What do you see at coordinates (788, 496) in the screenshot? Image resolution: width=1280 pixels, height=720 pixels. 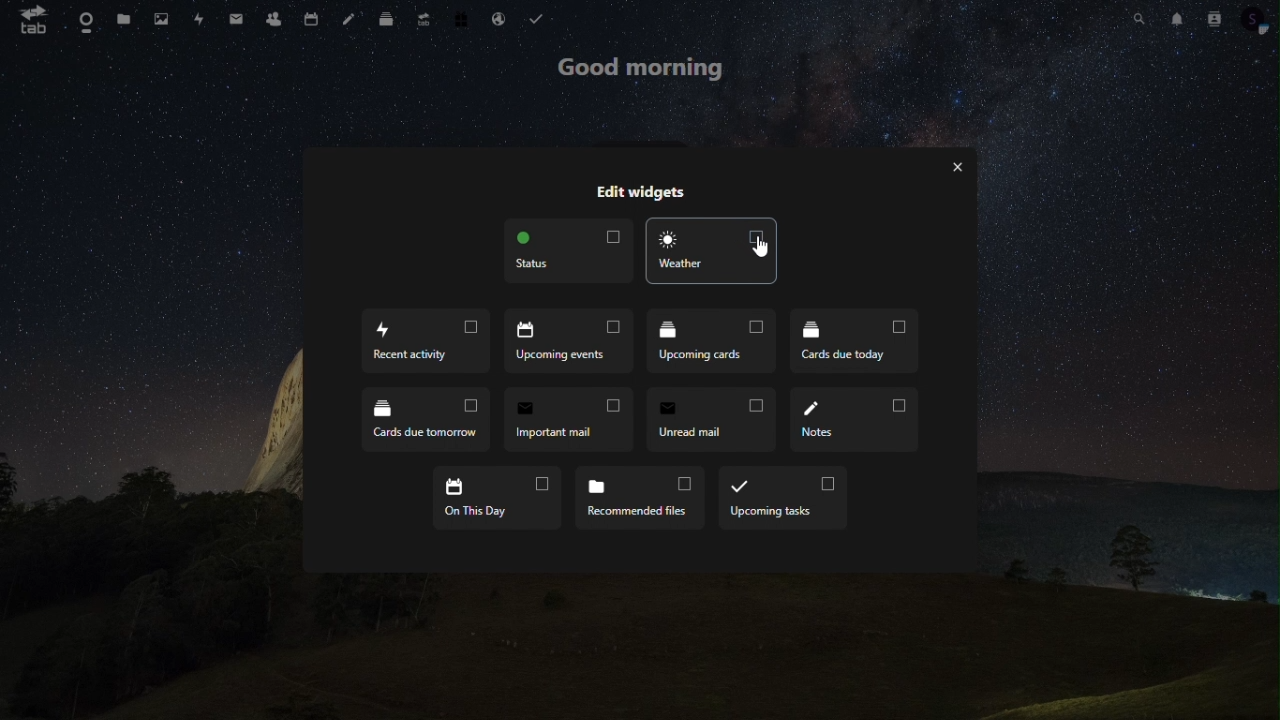 I see `upcoming tasks` at bounding box center [788, 496].